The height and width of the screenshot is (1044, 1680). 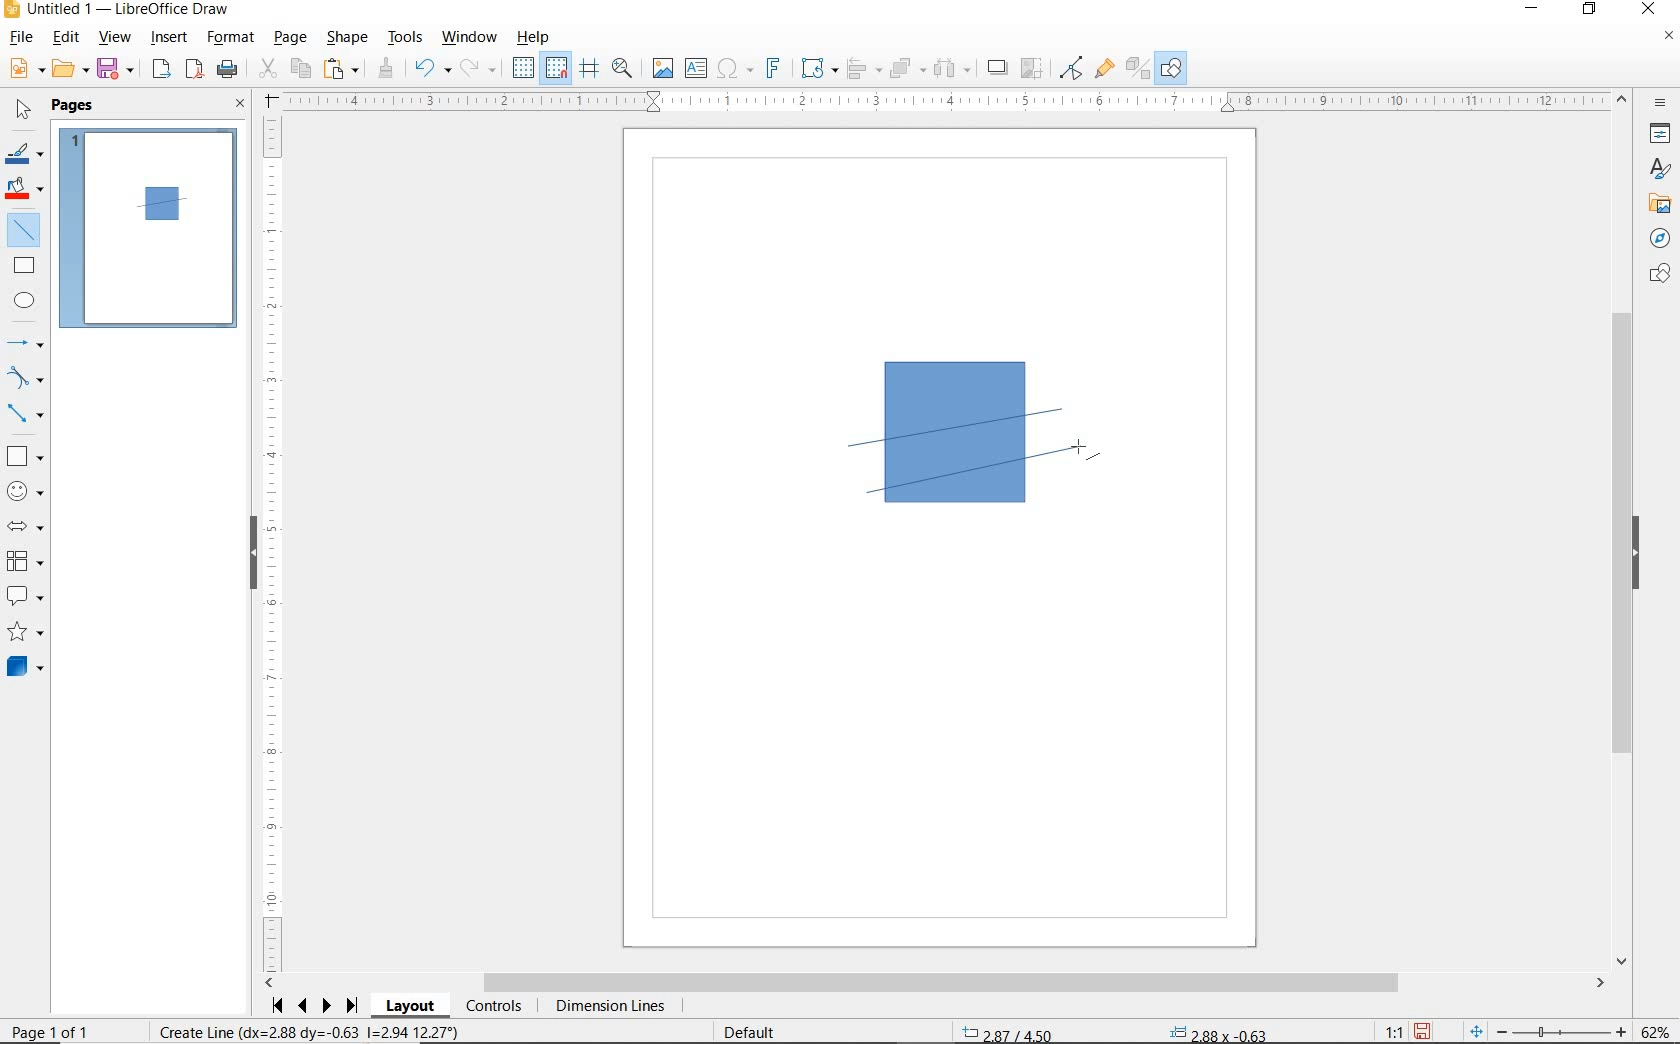 What do you see at coordinates (26, 191) in the screenshot?
I see `FILL COLOR` at bounding box center [26, 191].